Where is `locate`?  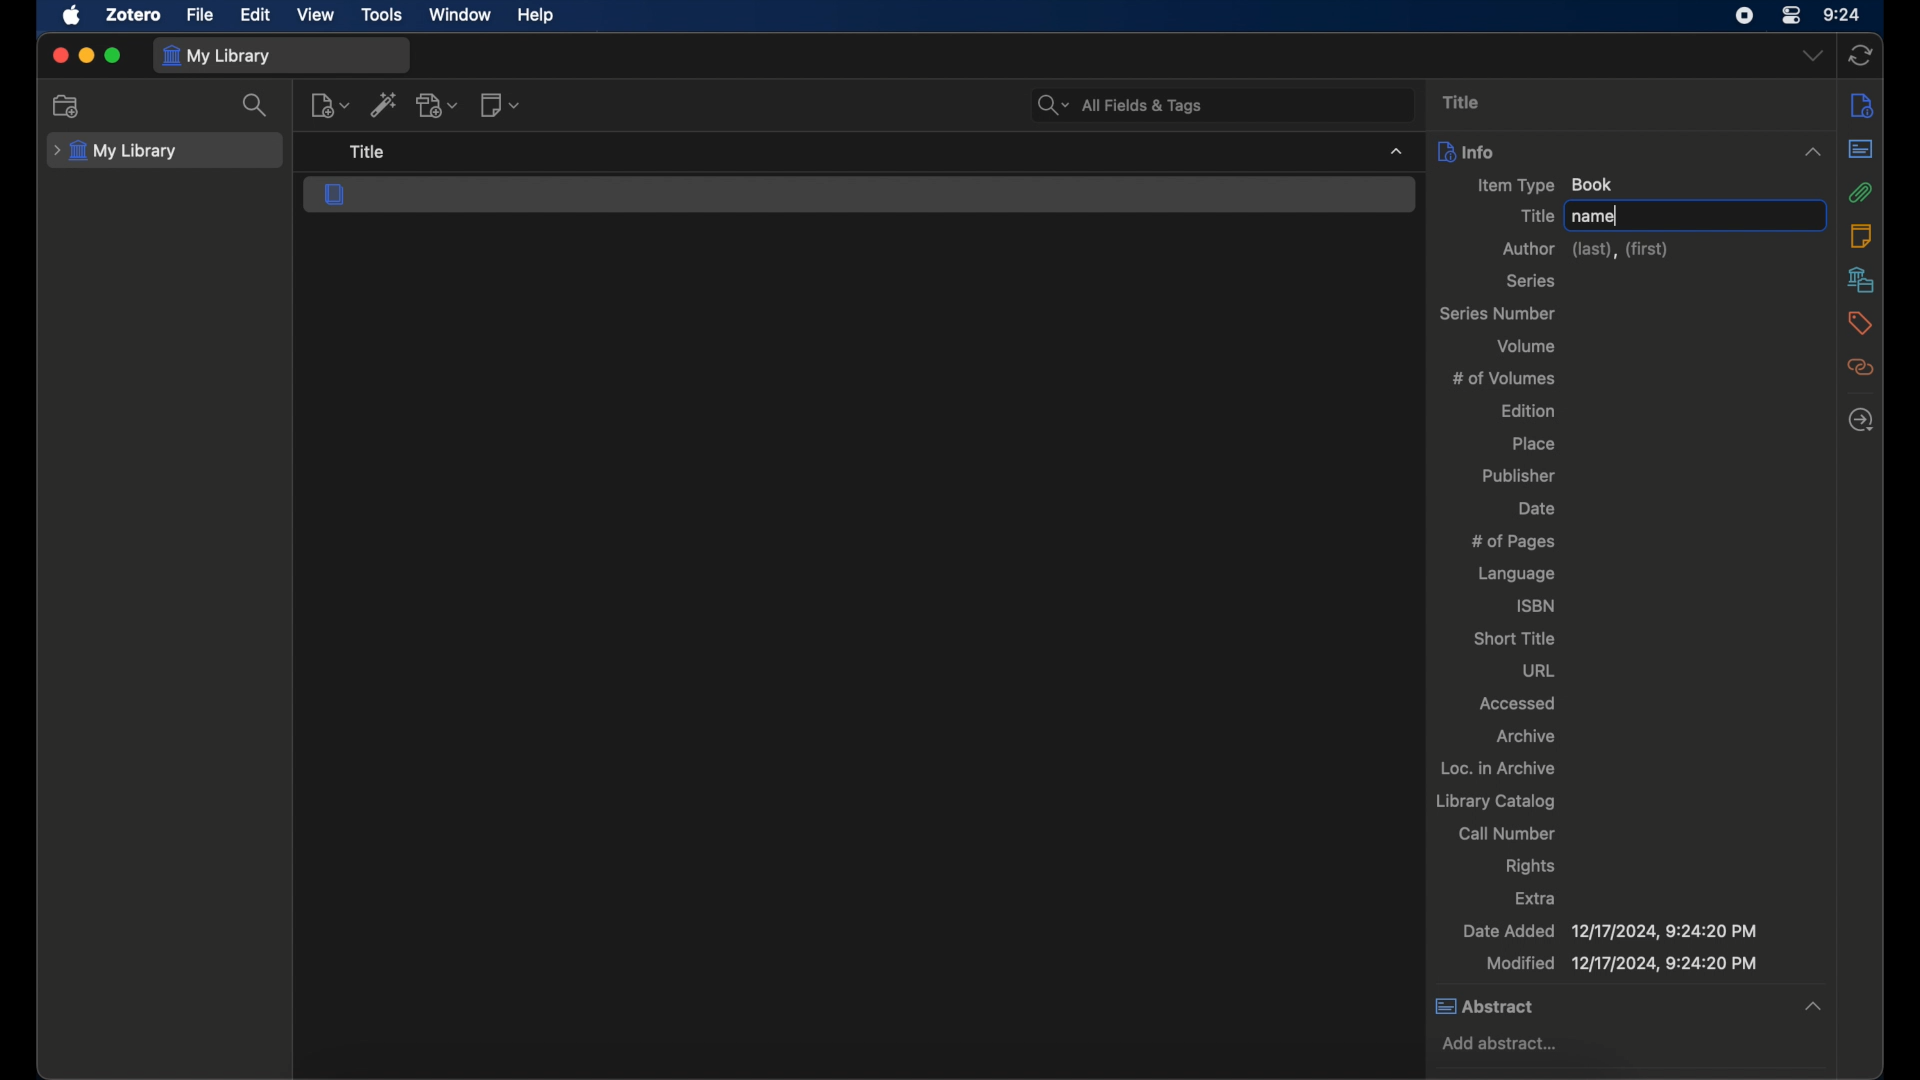
locate is located at coordinates (1865, 421).